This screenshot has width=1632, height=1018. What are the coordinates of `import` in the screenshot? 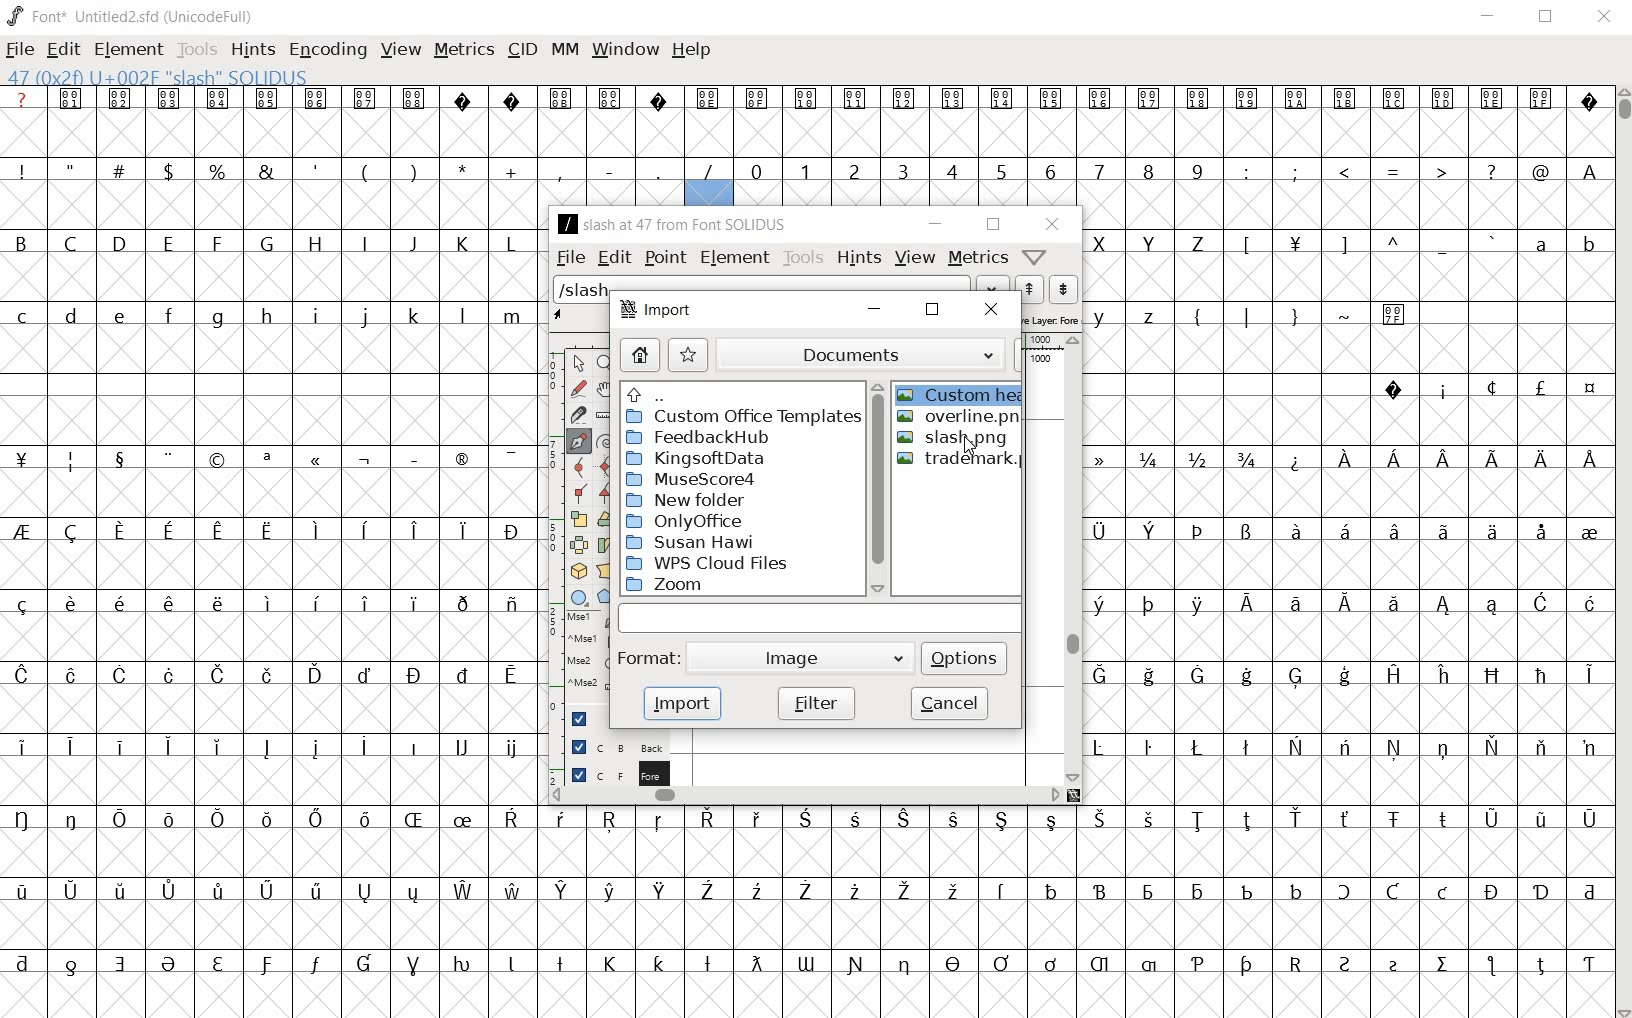 It's located at (683, 706).